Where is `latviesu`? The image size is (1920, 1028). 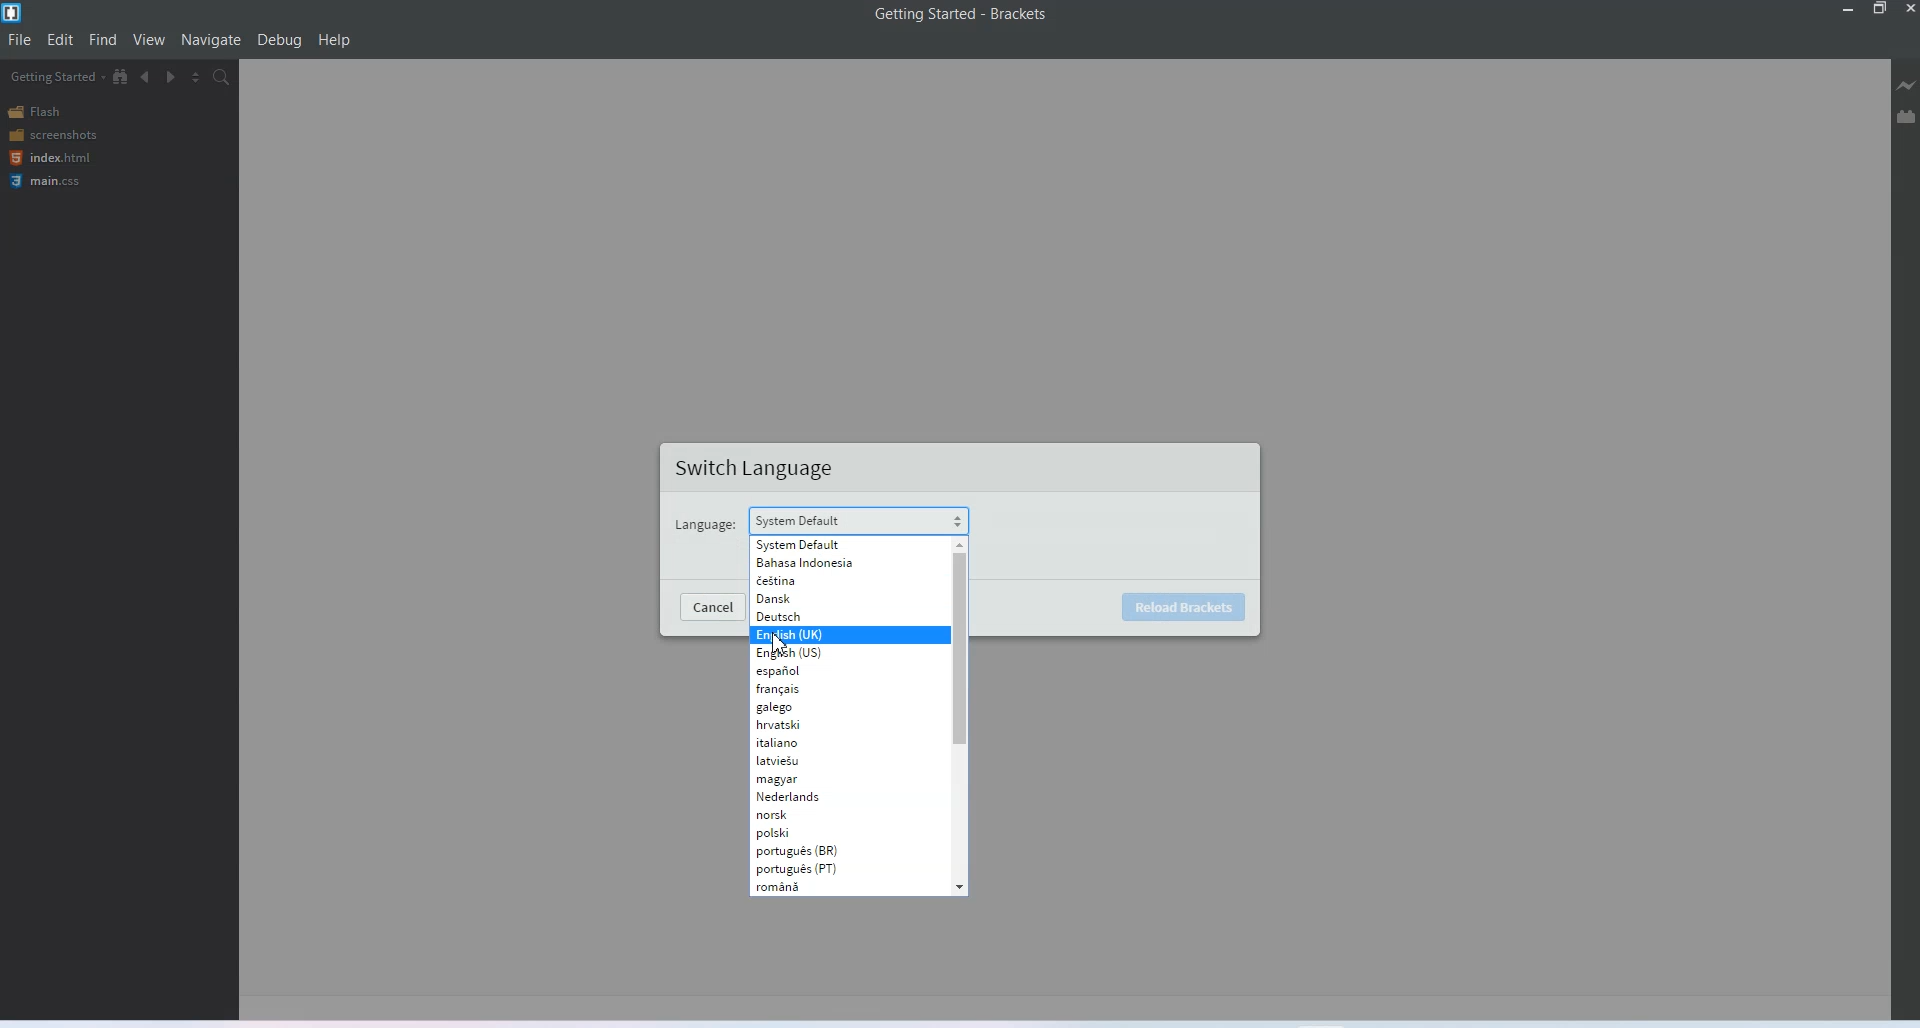
latviesu is located at coordinates (821, 761).